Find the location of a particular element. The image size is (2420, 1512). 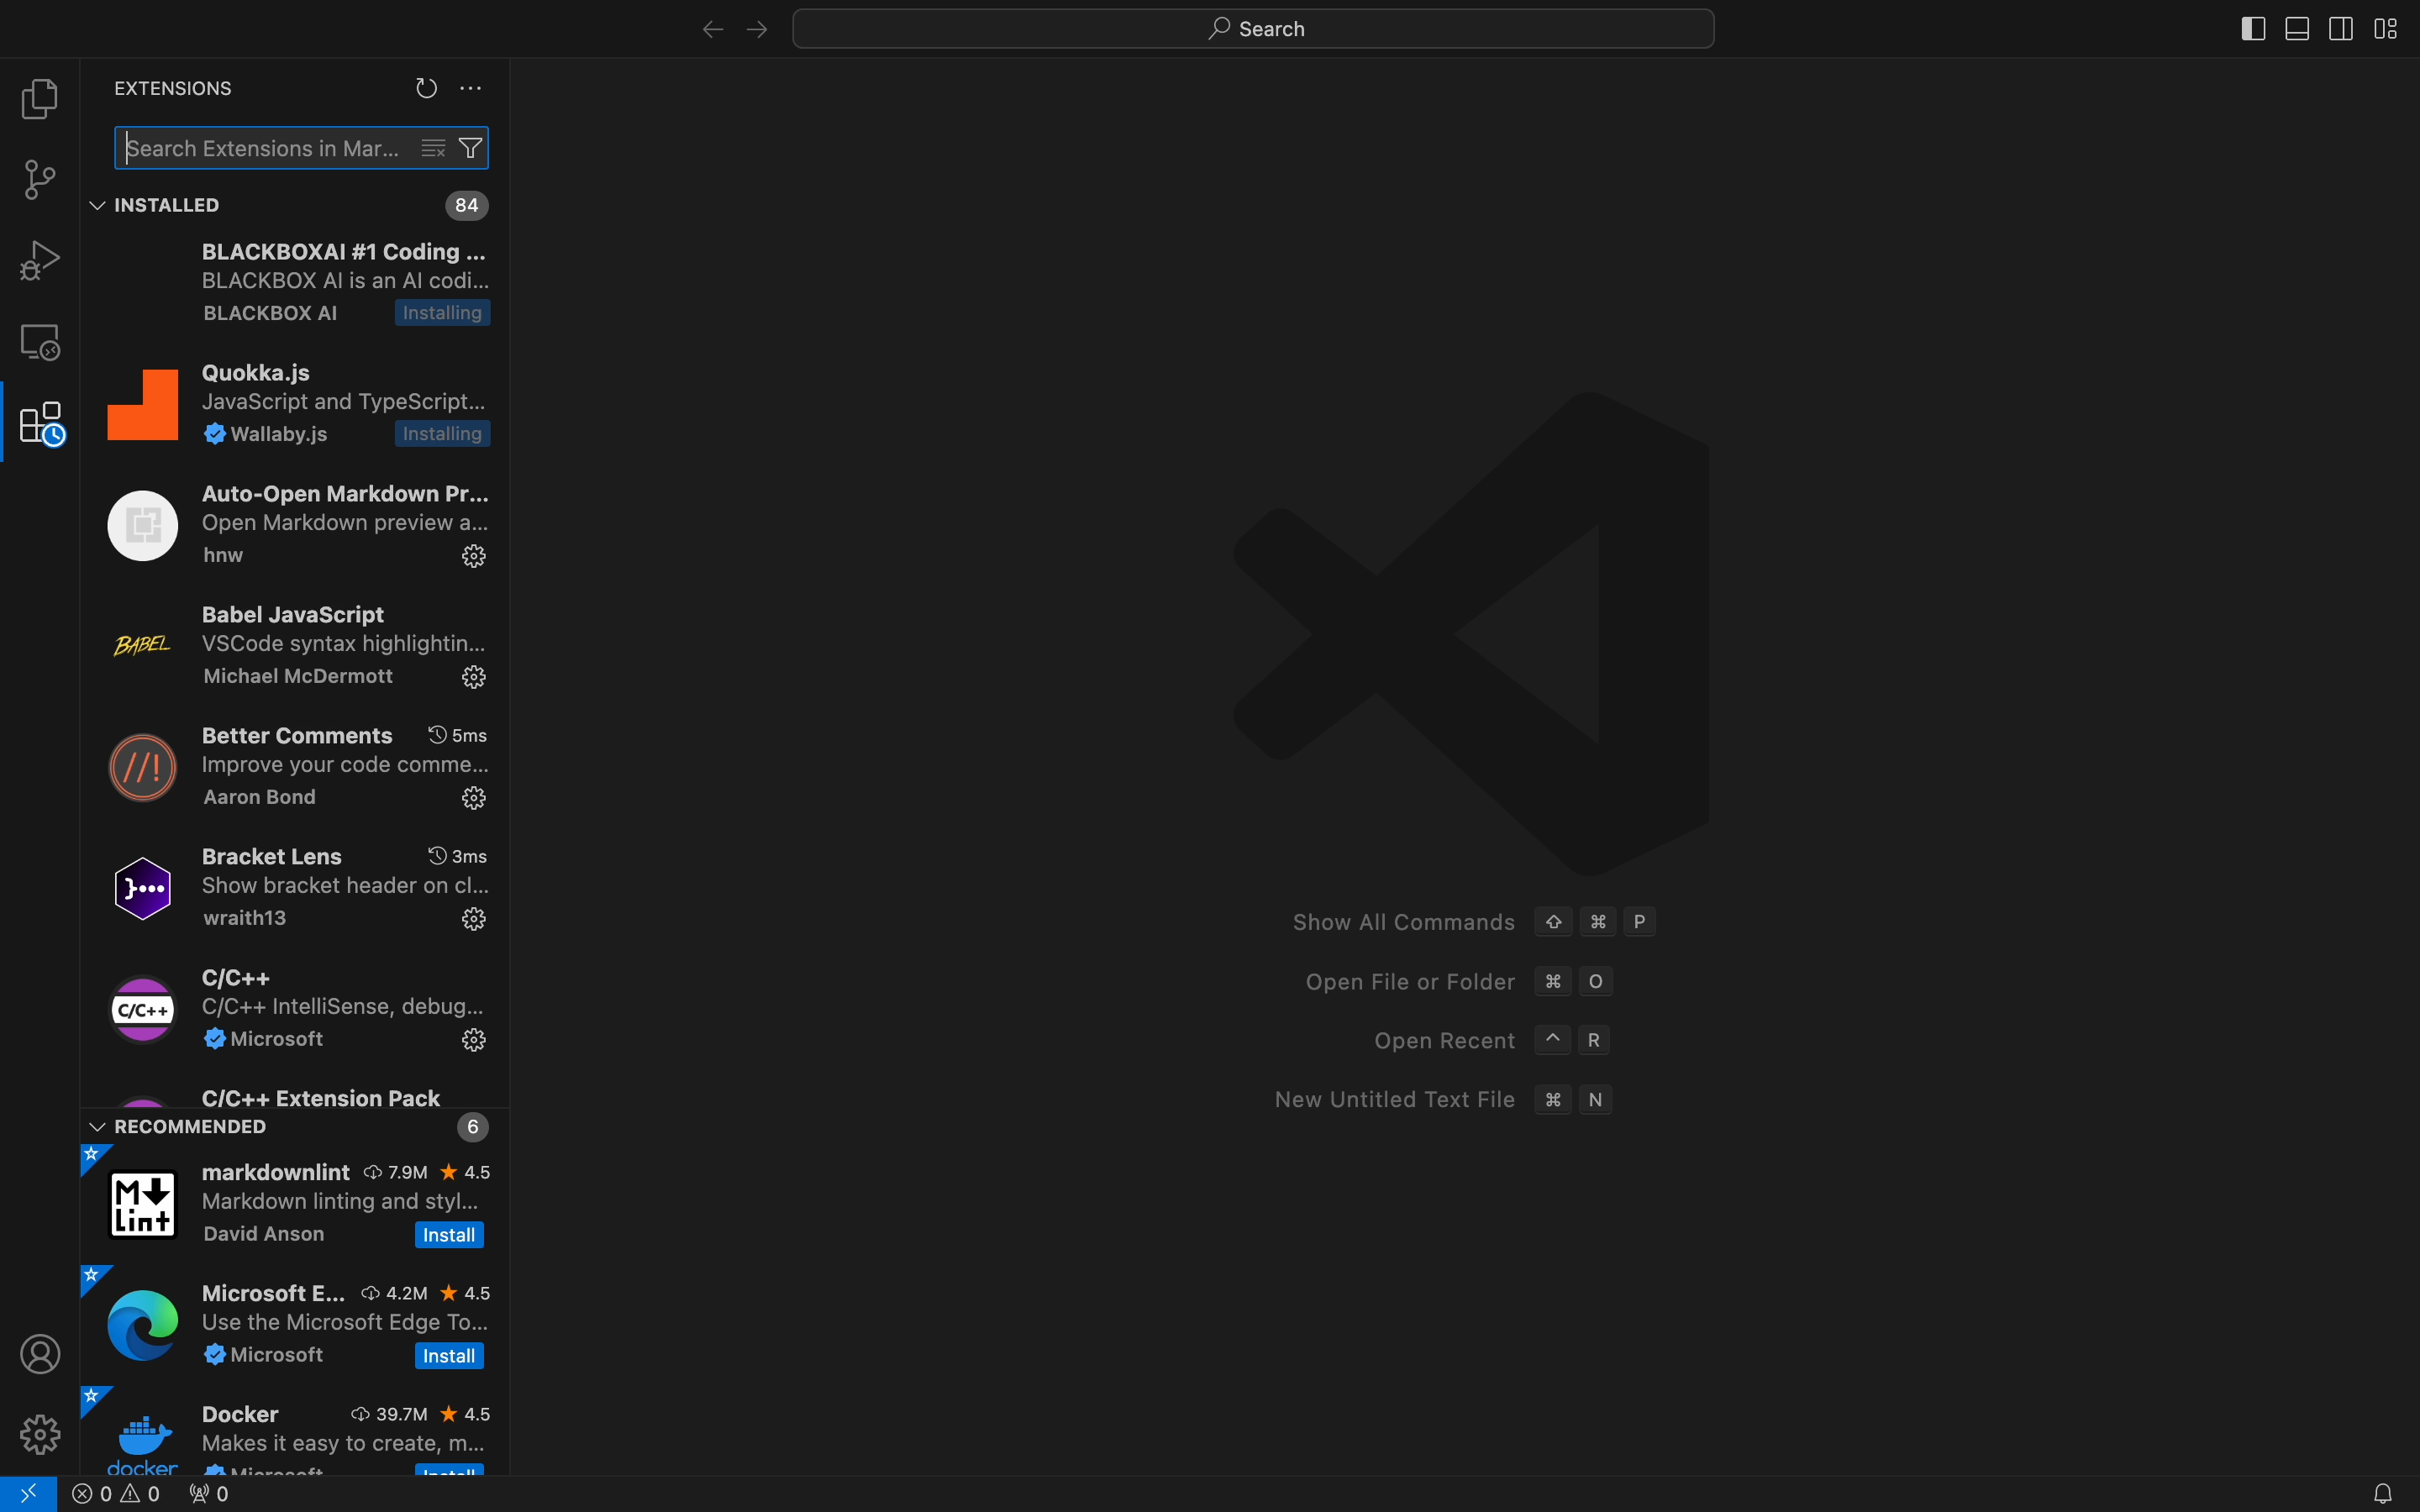

extensions is located at coordinates (40, 425).